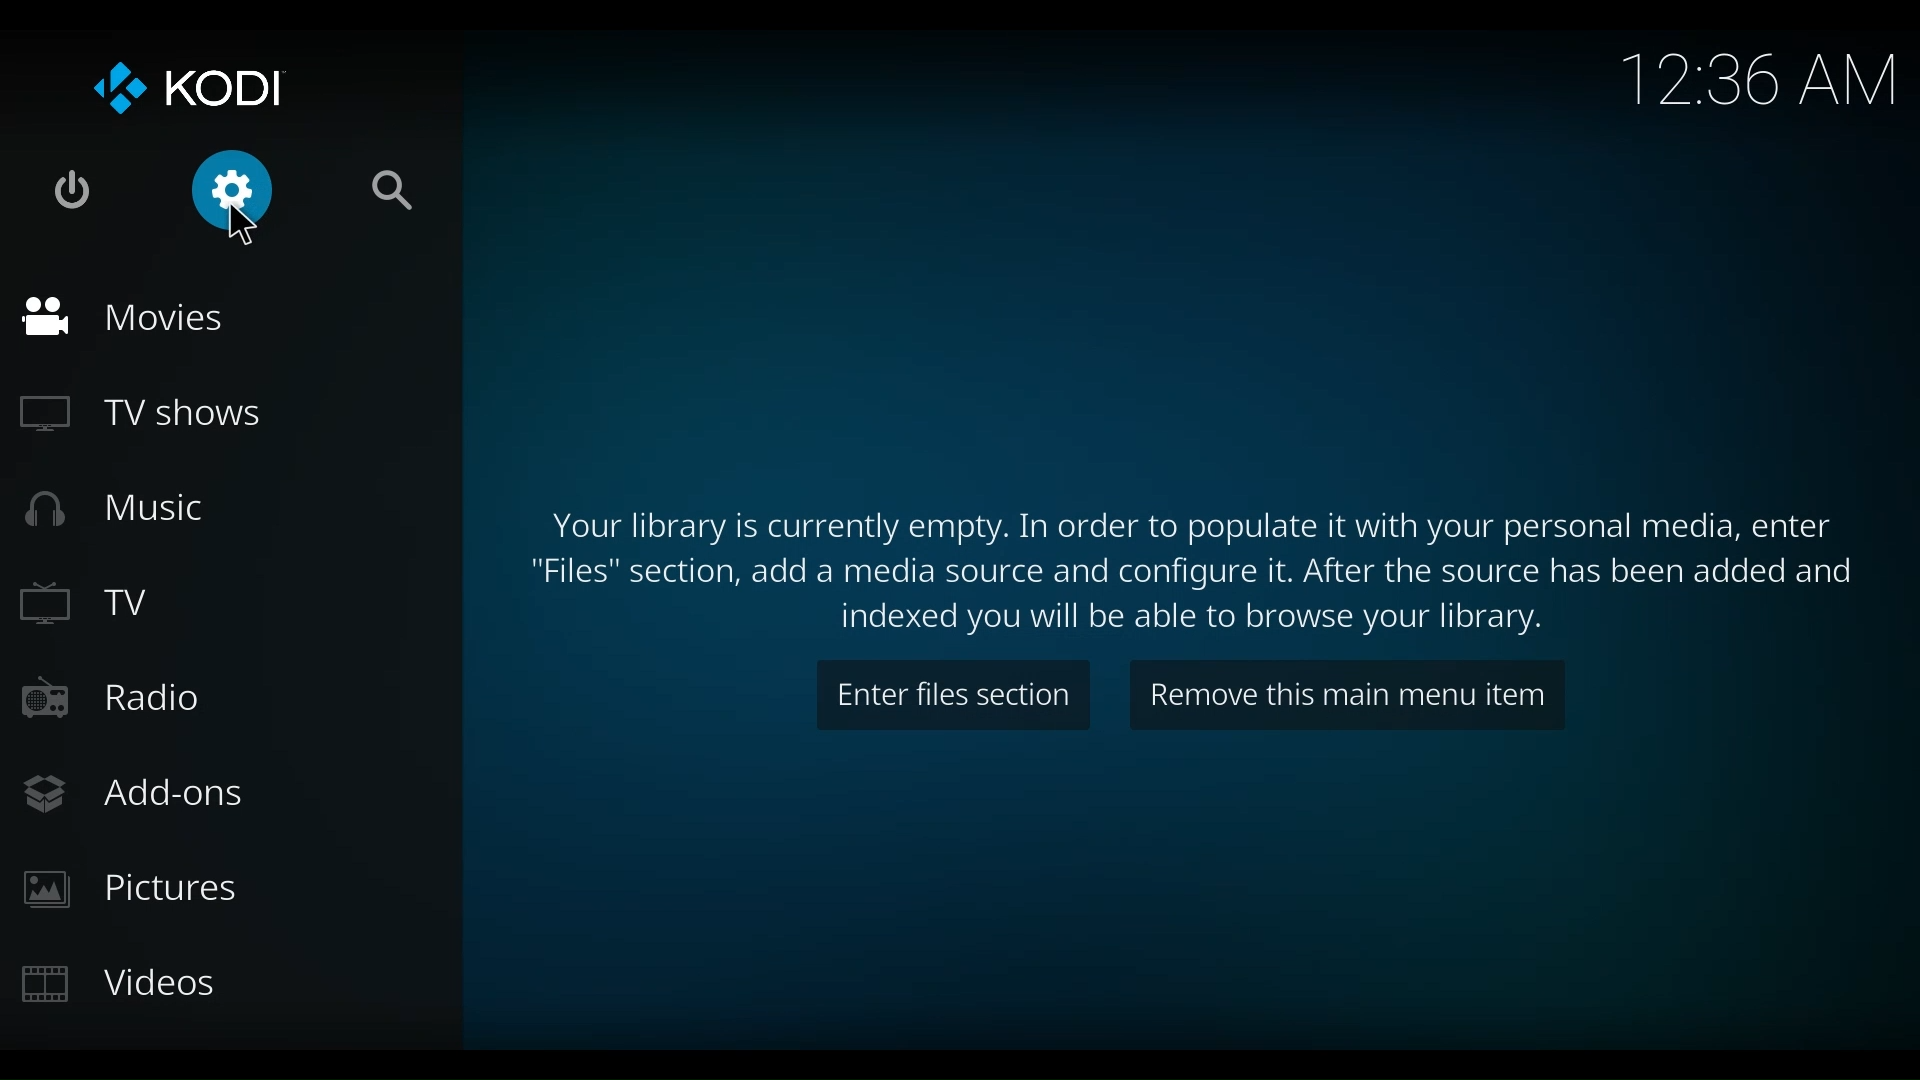  Describe the element at coordinates (1186, 527) in the screenshot. I see `Your library is currently empty. In order to populate it with your personal media, enter` at that location.